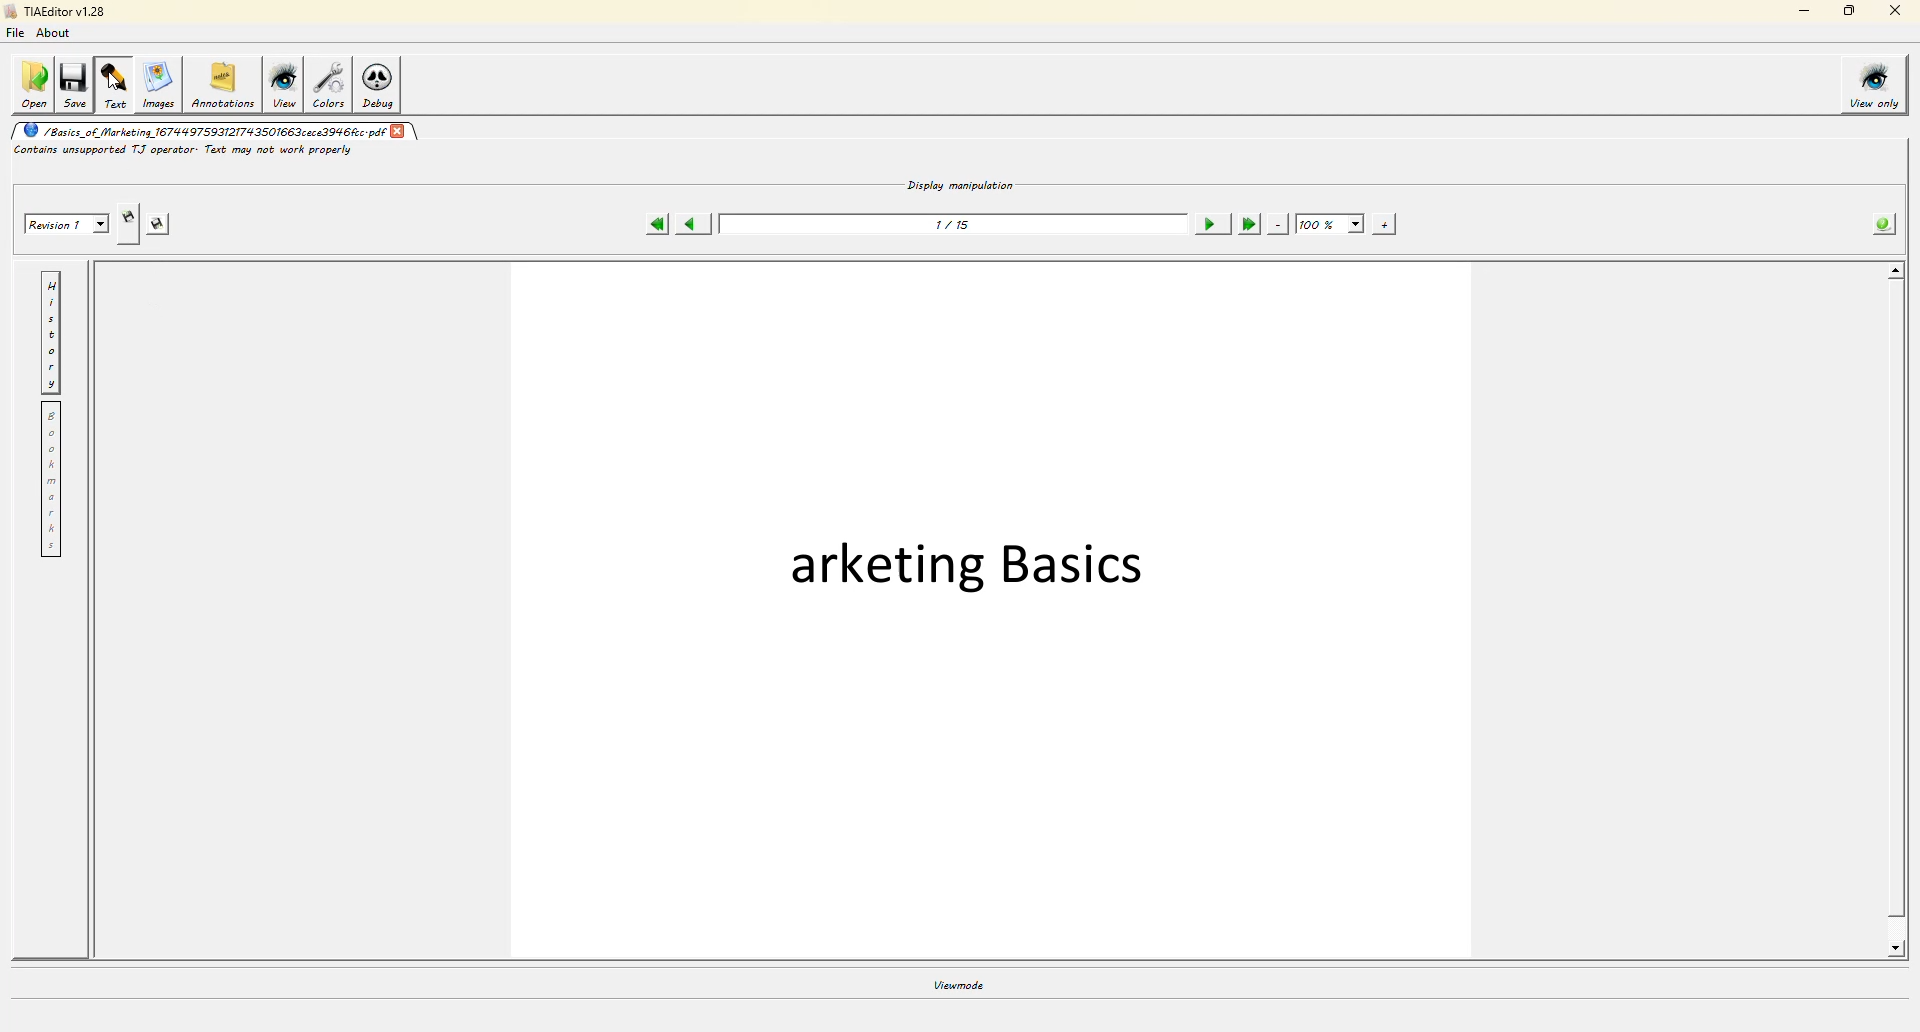 The height and width of the screenshot is (1032, 1920). I want to click on revision, so click(63, 221).